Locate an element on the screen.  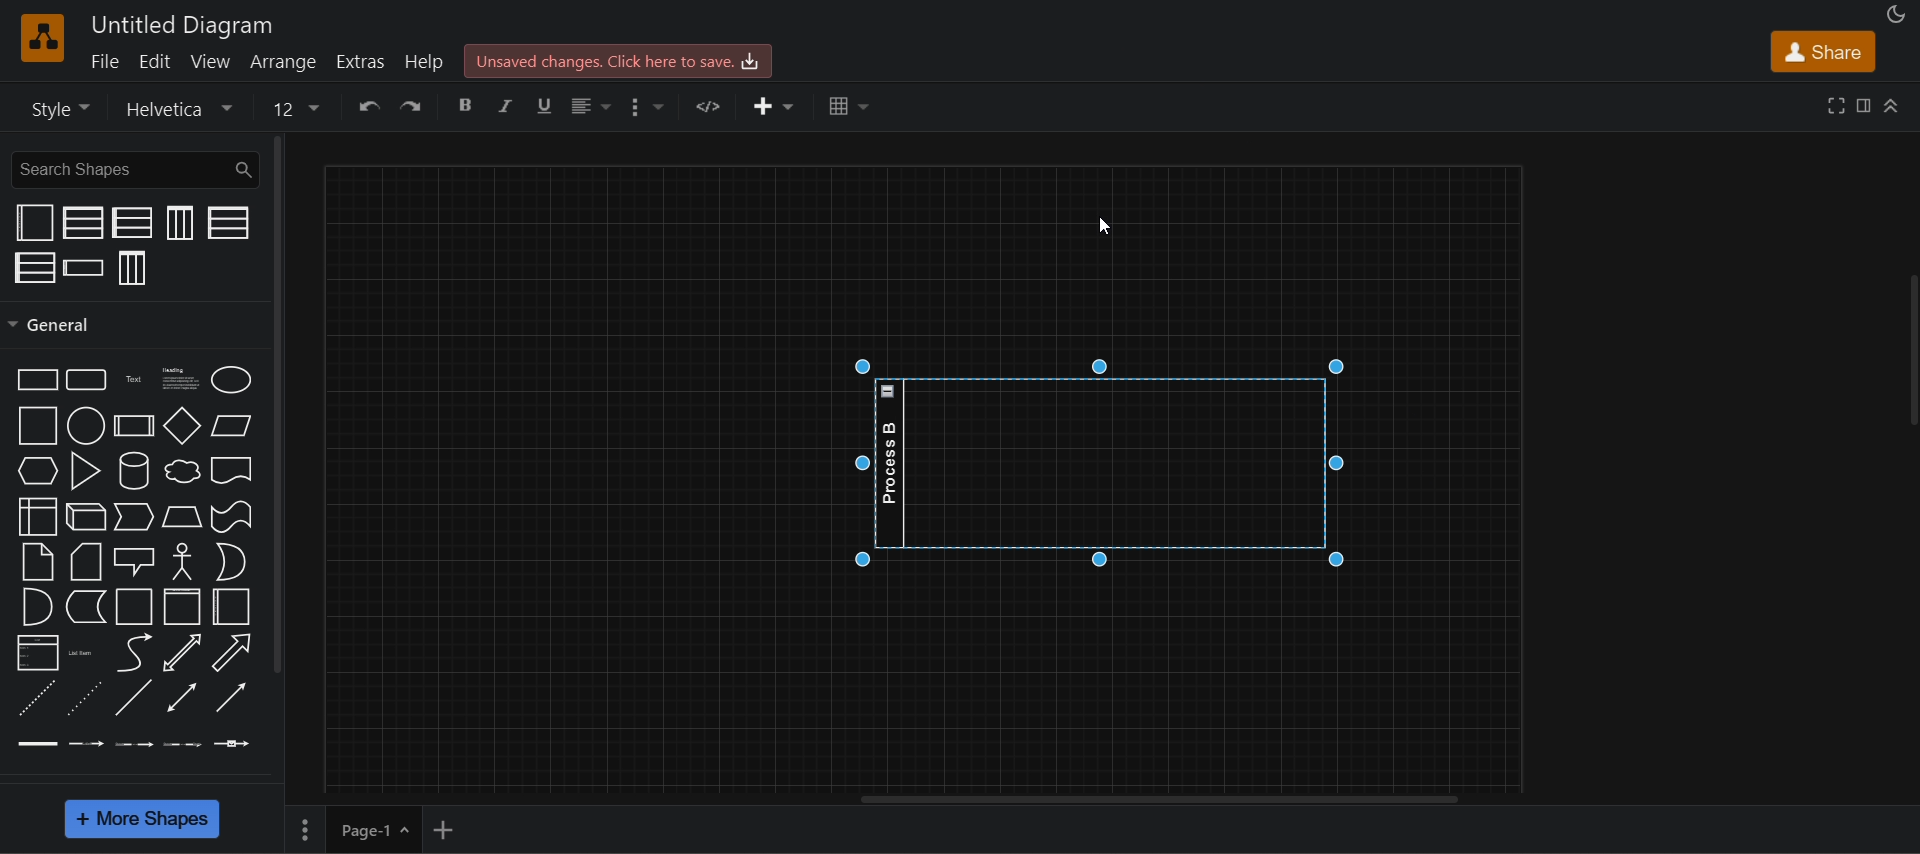
collapase/expand is located at coordinates (1892, 106).